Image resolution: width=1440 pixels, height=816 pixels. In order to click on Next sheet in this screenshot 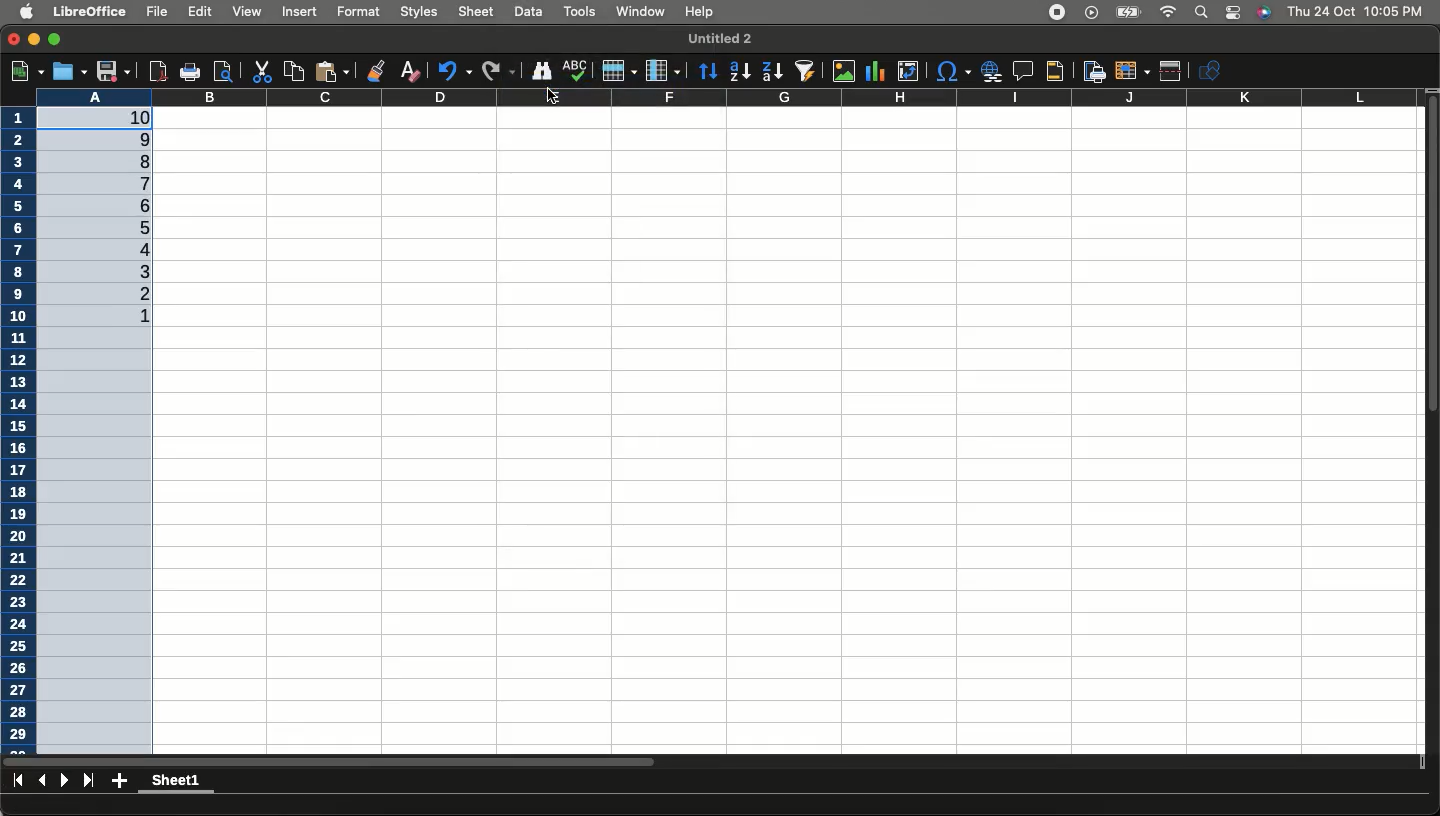, I will do `click(66, 782)`.